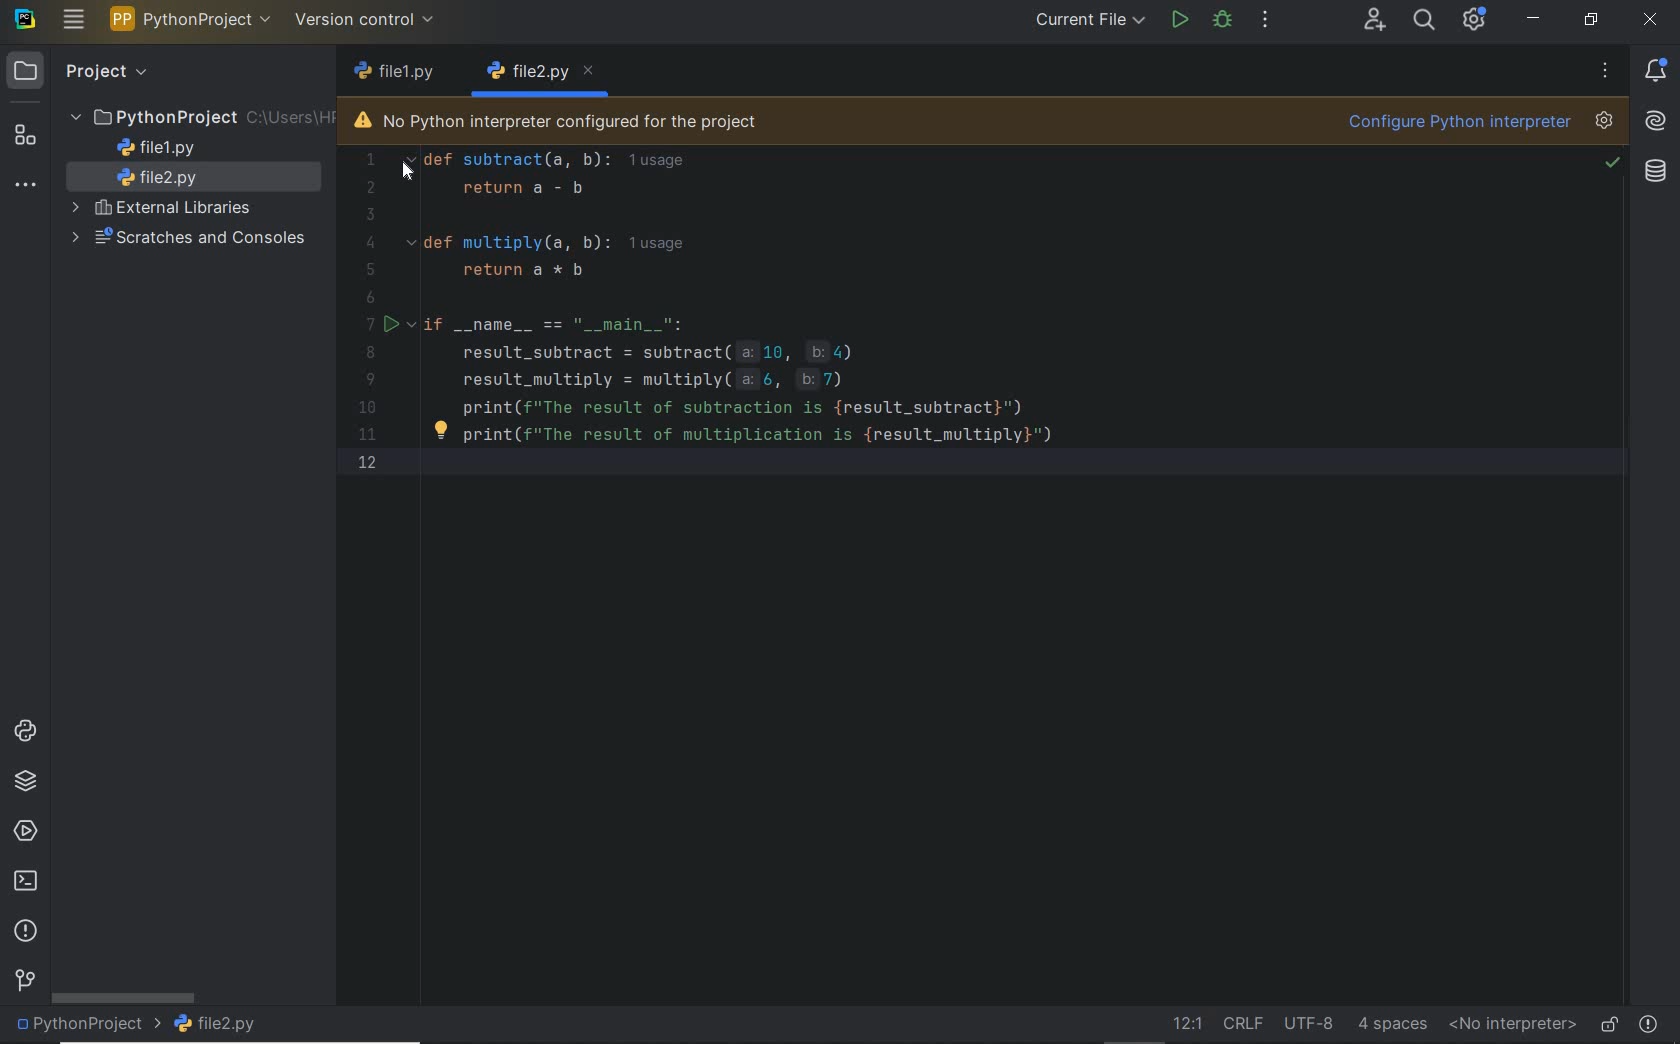 The width and height of the screenshot is (1680, 1044). Describe the element at coordinates (393, 322) in the screenshot. I see `run` at that location.